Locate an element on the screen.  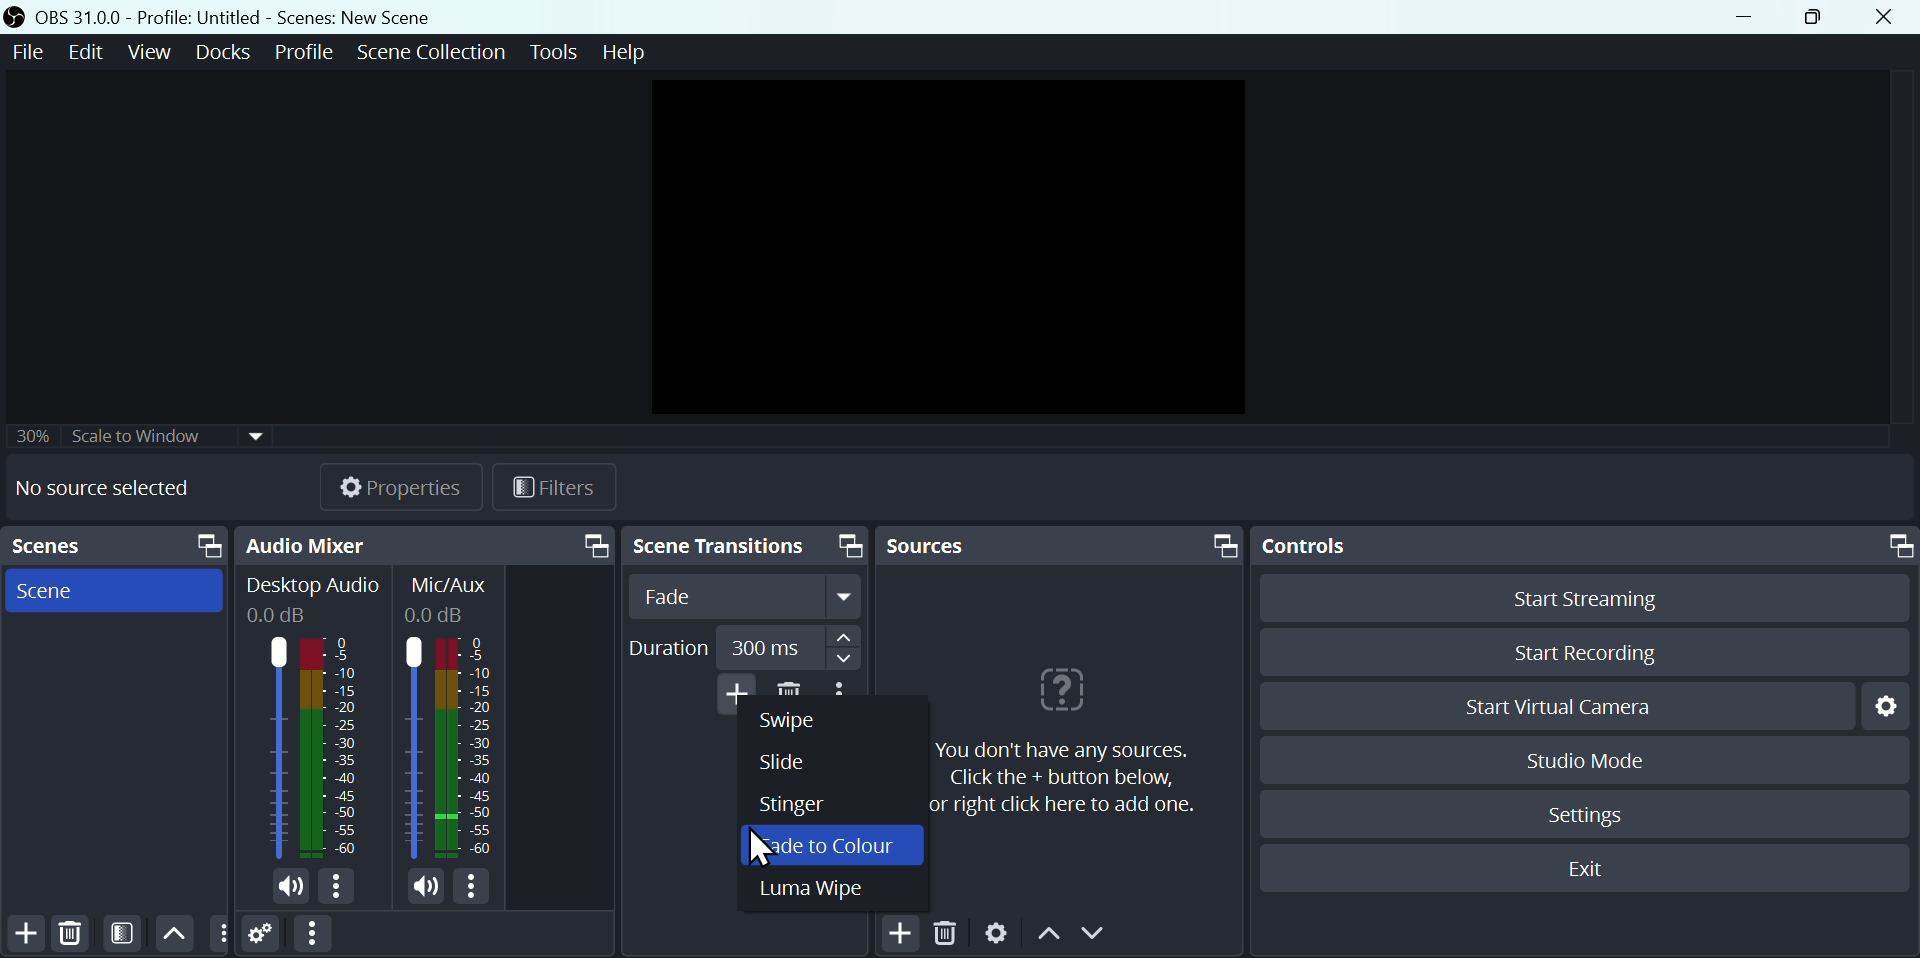
more options is located at coordinates (477, 890).